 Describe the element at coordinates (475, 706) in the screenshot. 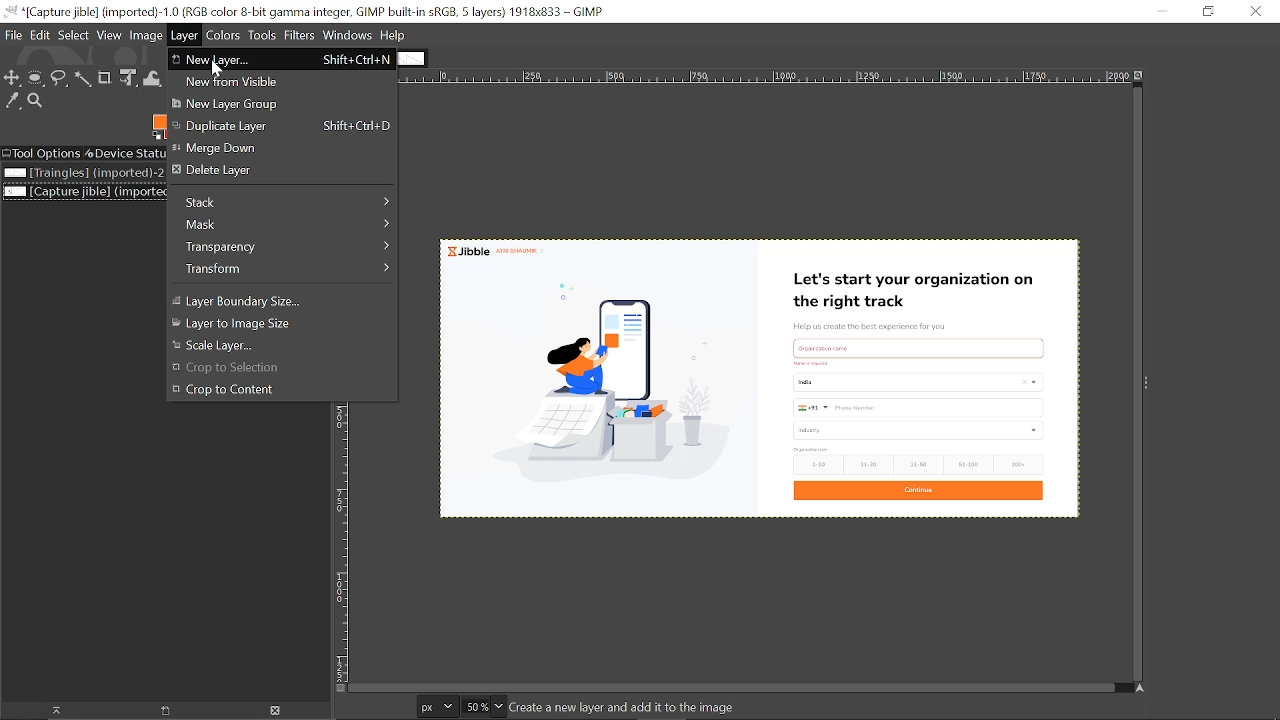

I see `Current zoom` at that location.